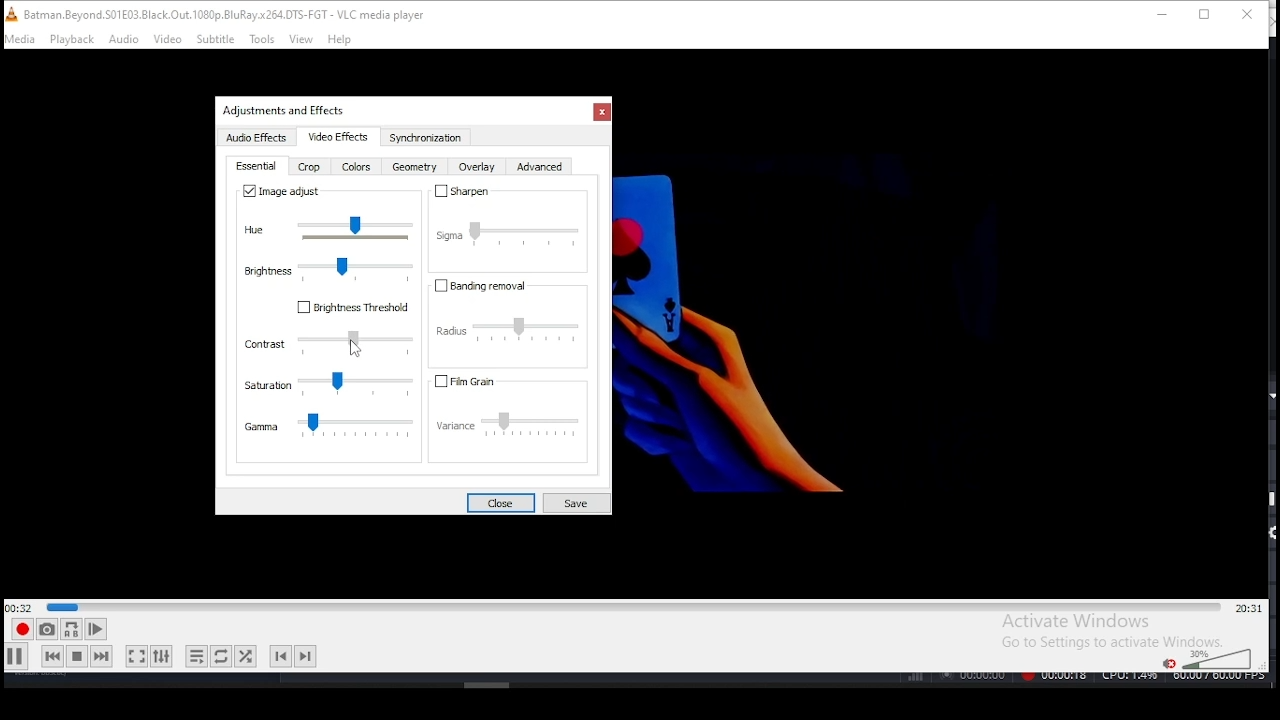 This screenshot has width=1280, height=720. What do you see at coordinates (1084, 679) in the screenshot?
I see `` at bounding box center [1084, 679].